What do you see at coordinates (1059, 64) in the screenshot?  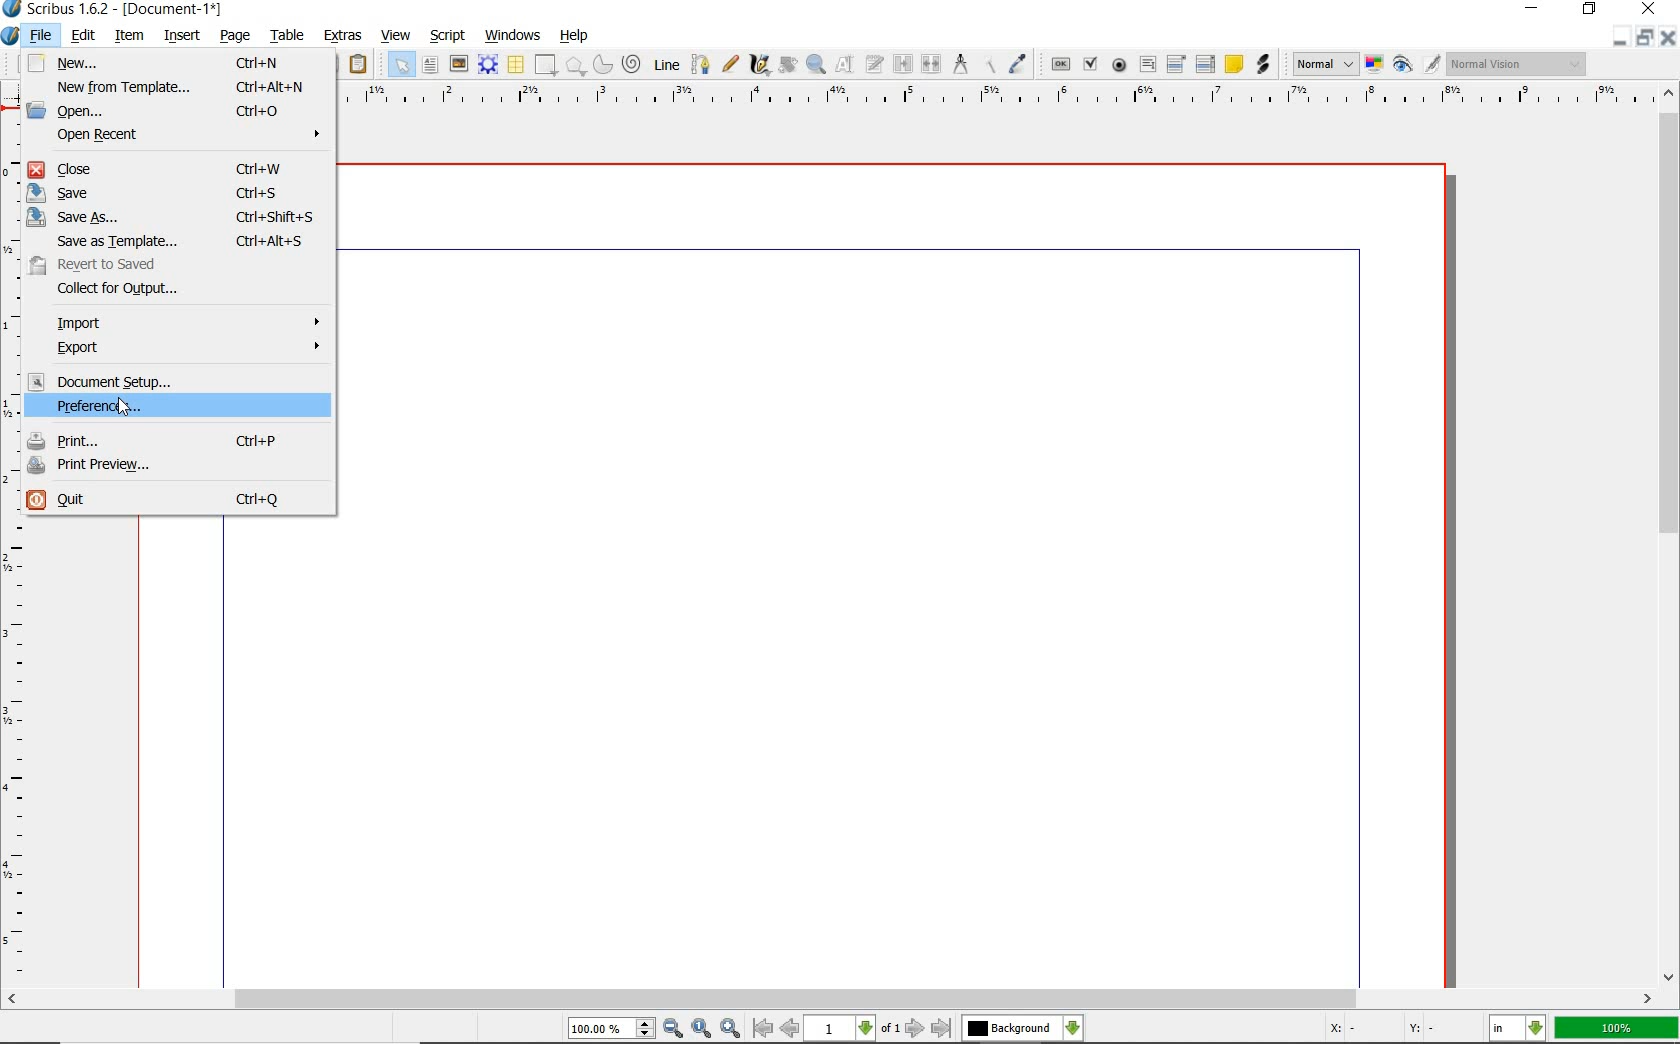 I see `pdf push button` at bounding box center [1059, 64].